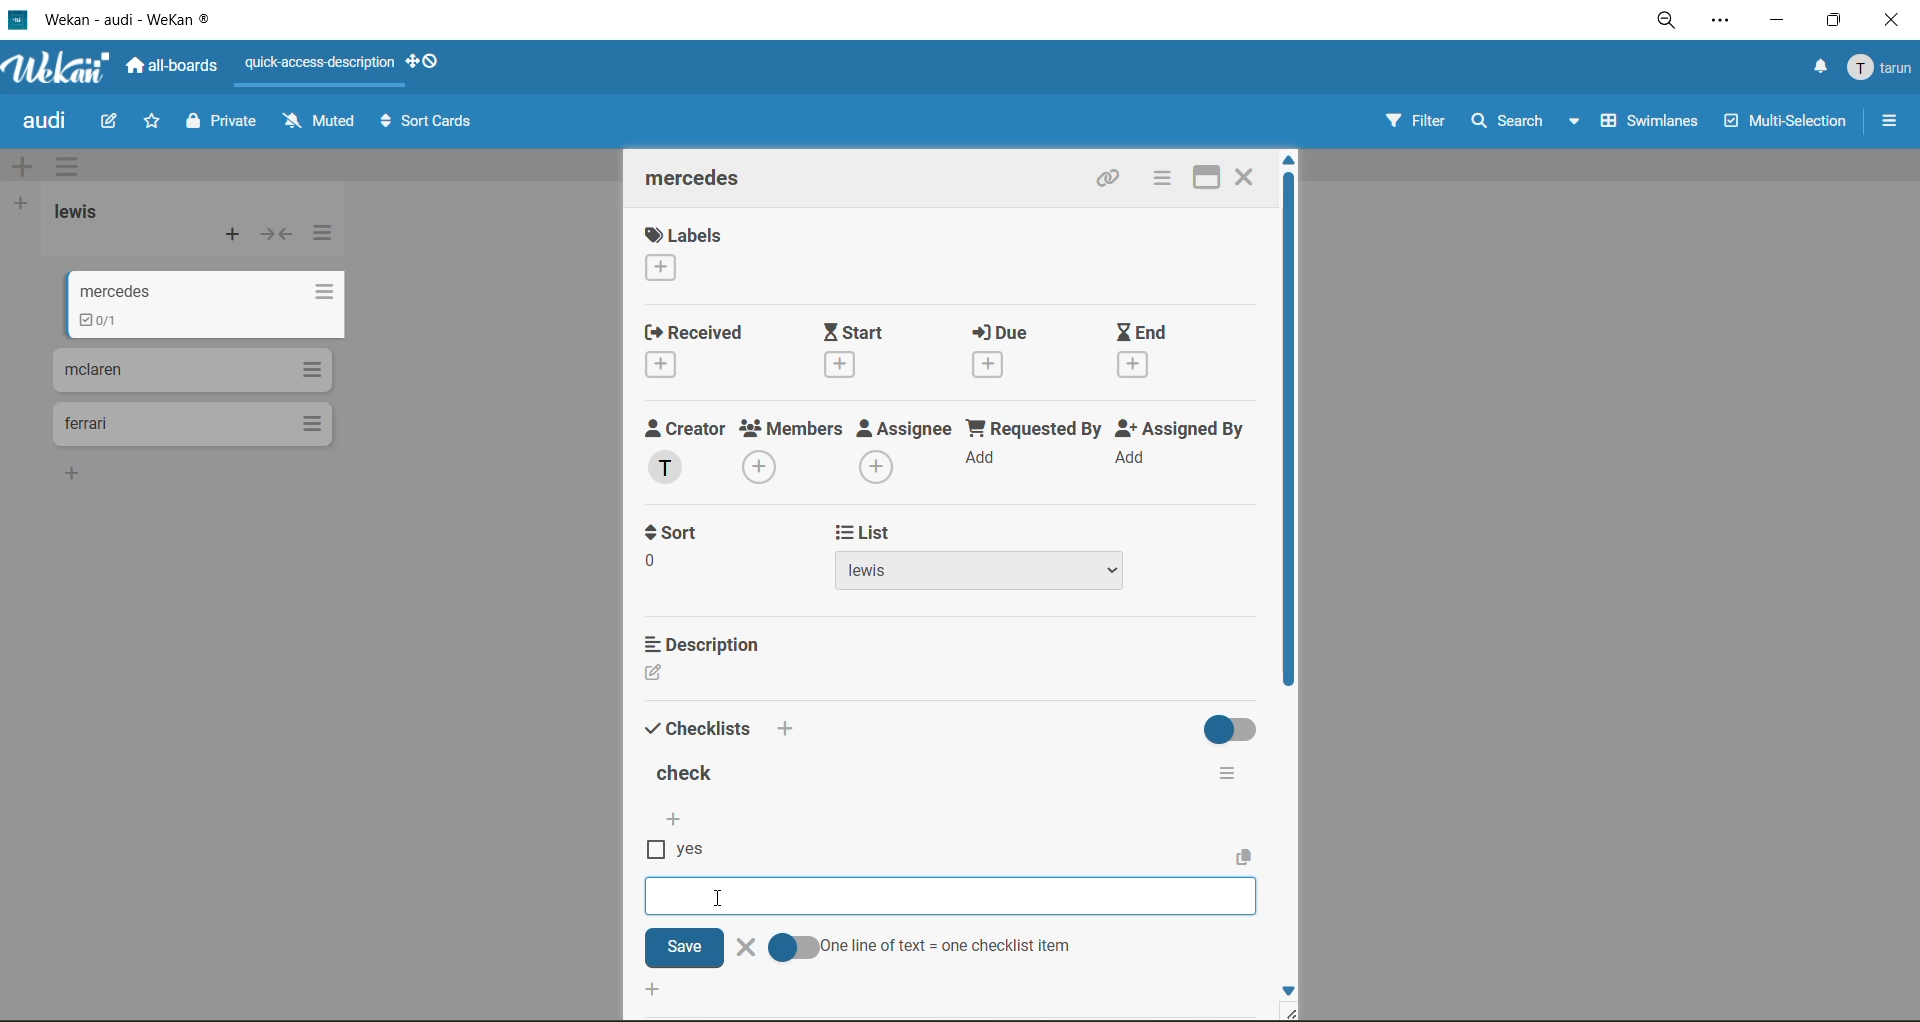  What do you see at coordinates (22, 168) in the screenshot?
I see `add swimlane` at bounding box center [22, 168].